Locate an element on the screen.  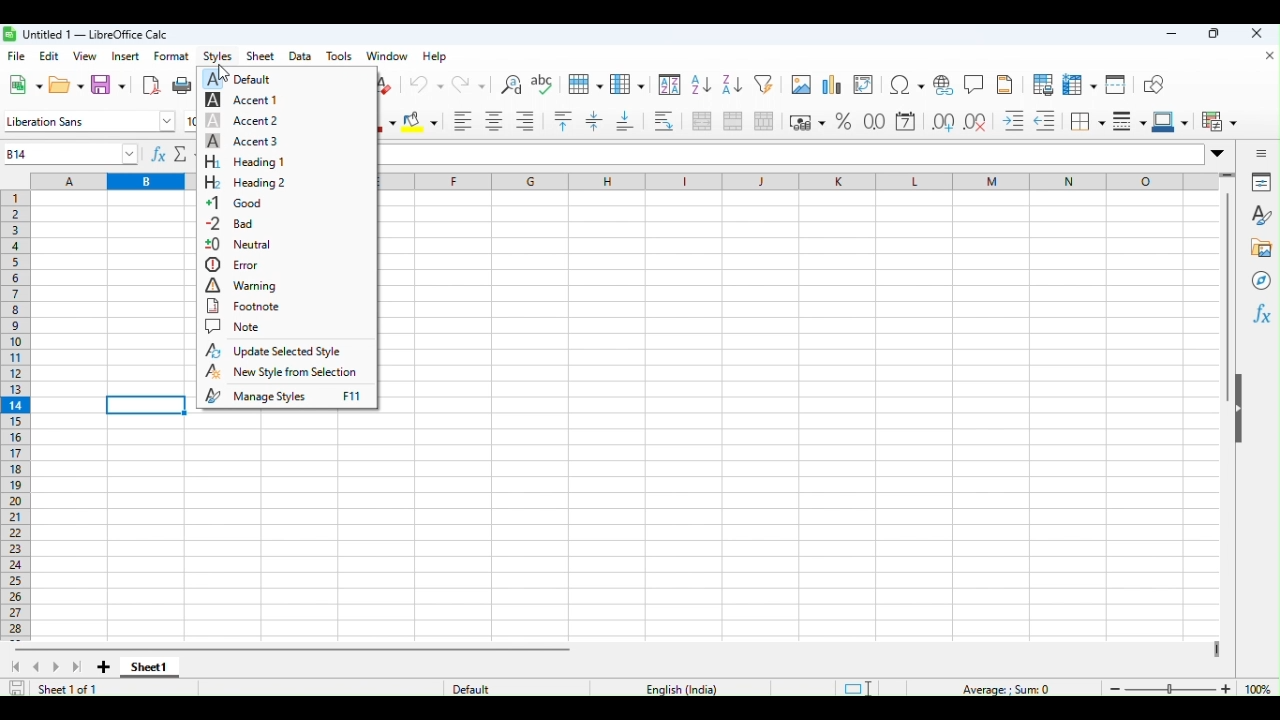
undo is located at coordinates (422, 82).